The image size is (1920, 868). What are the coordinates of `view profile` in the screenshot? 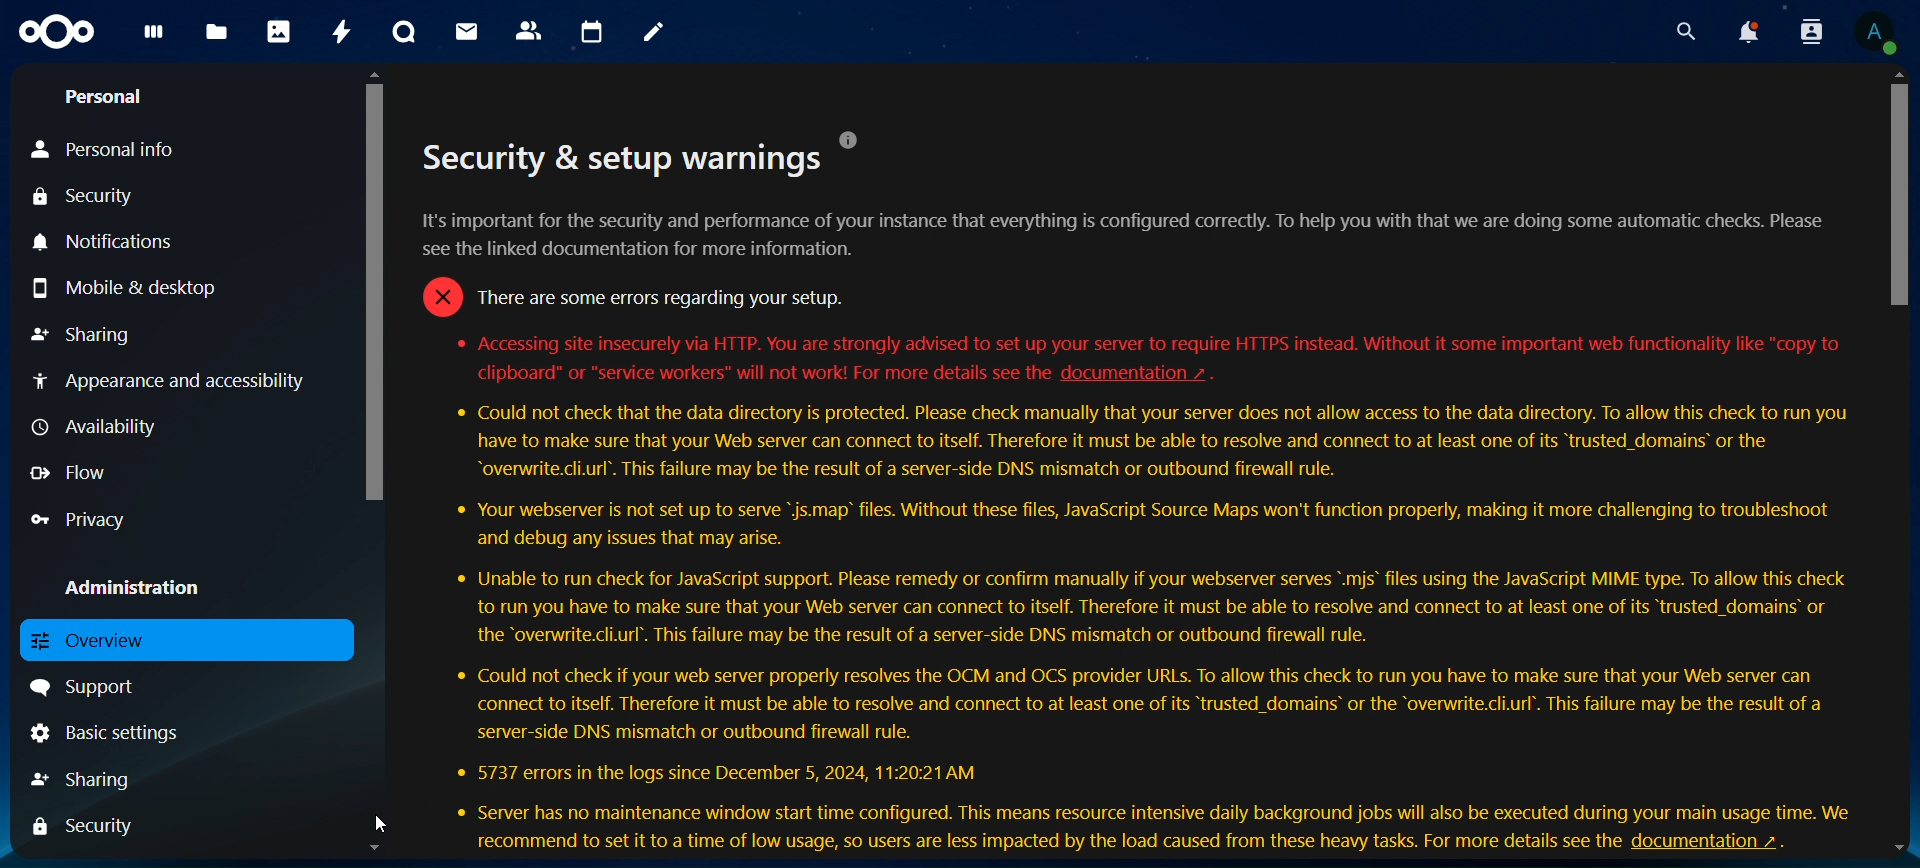 It's located at (1879, 30).